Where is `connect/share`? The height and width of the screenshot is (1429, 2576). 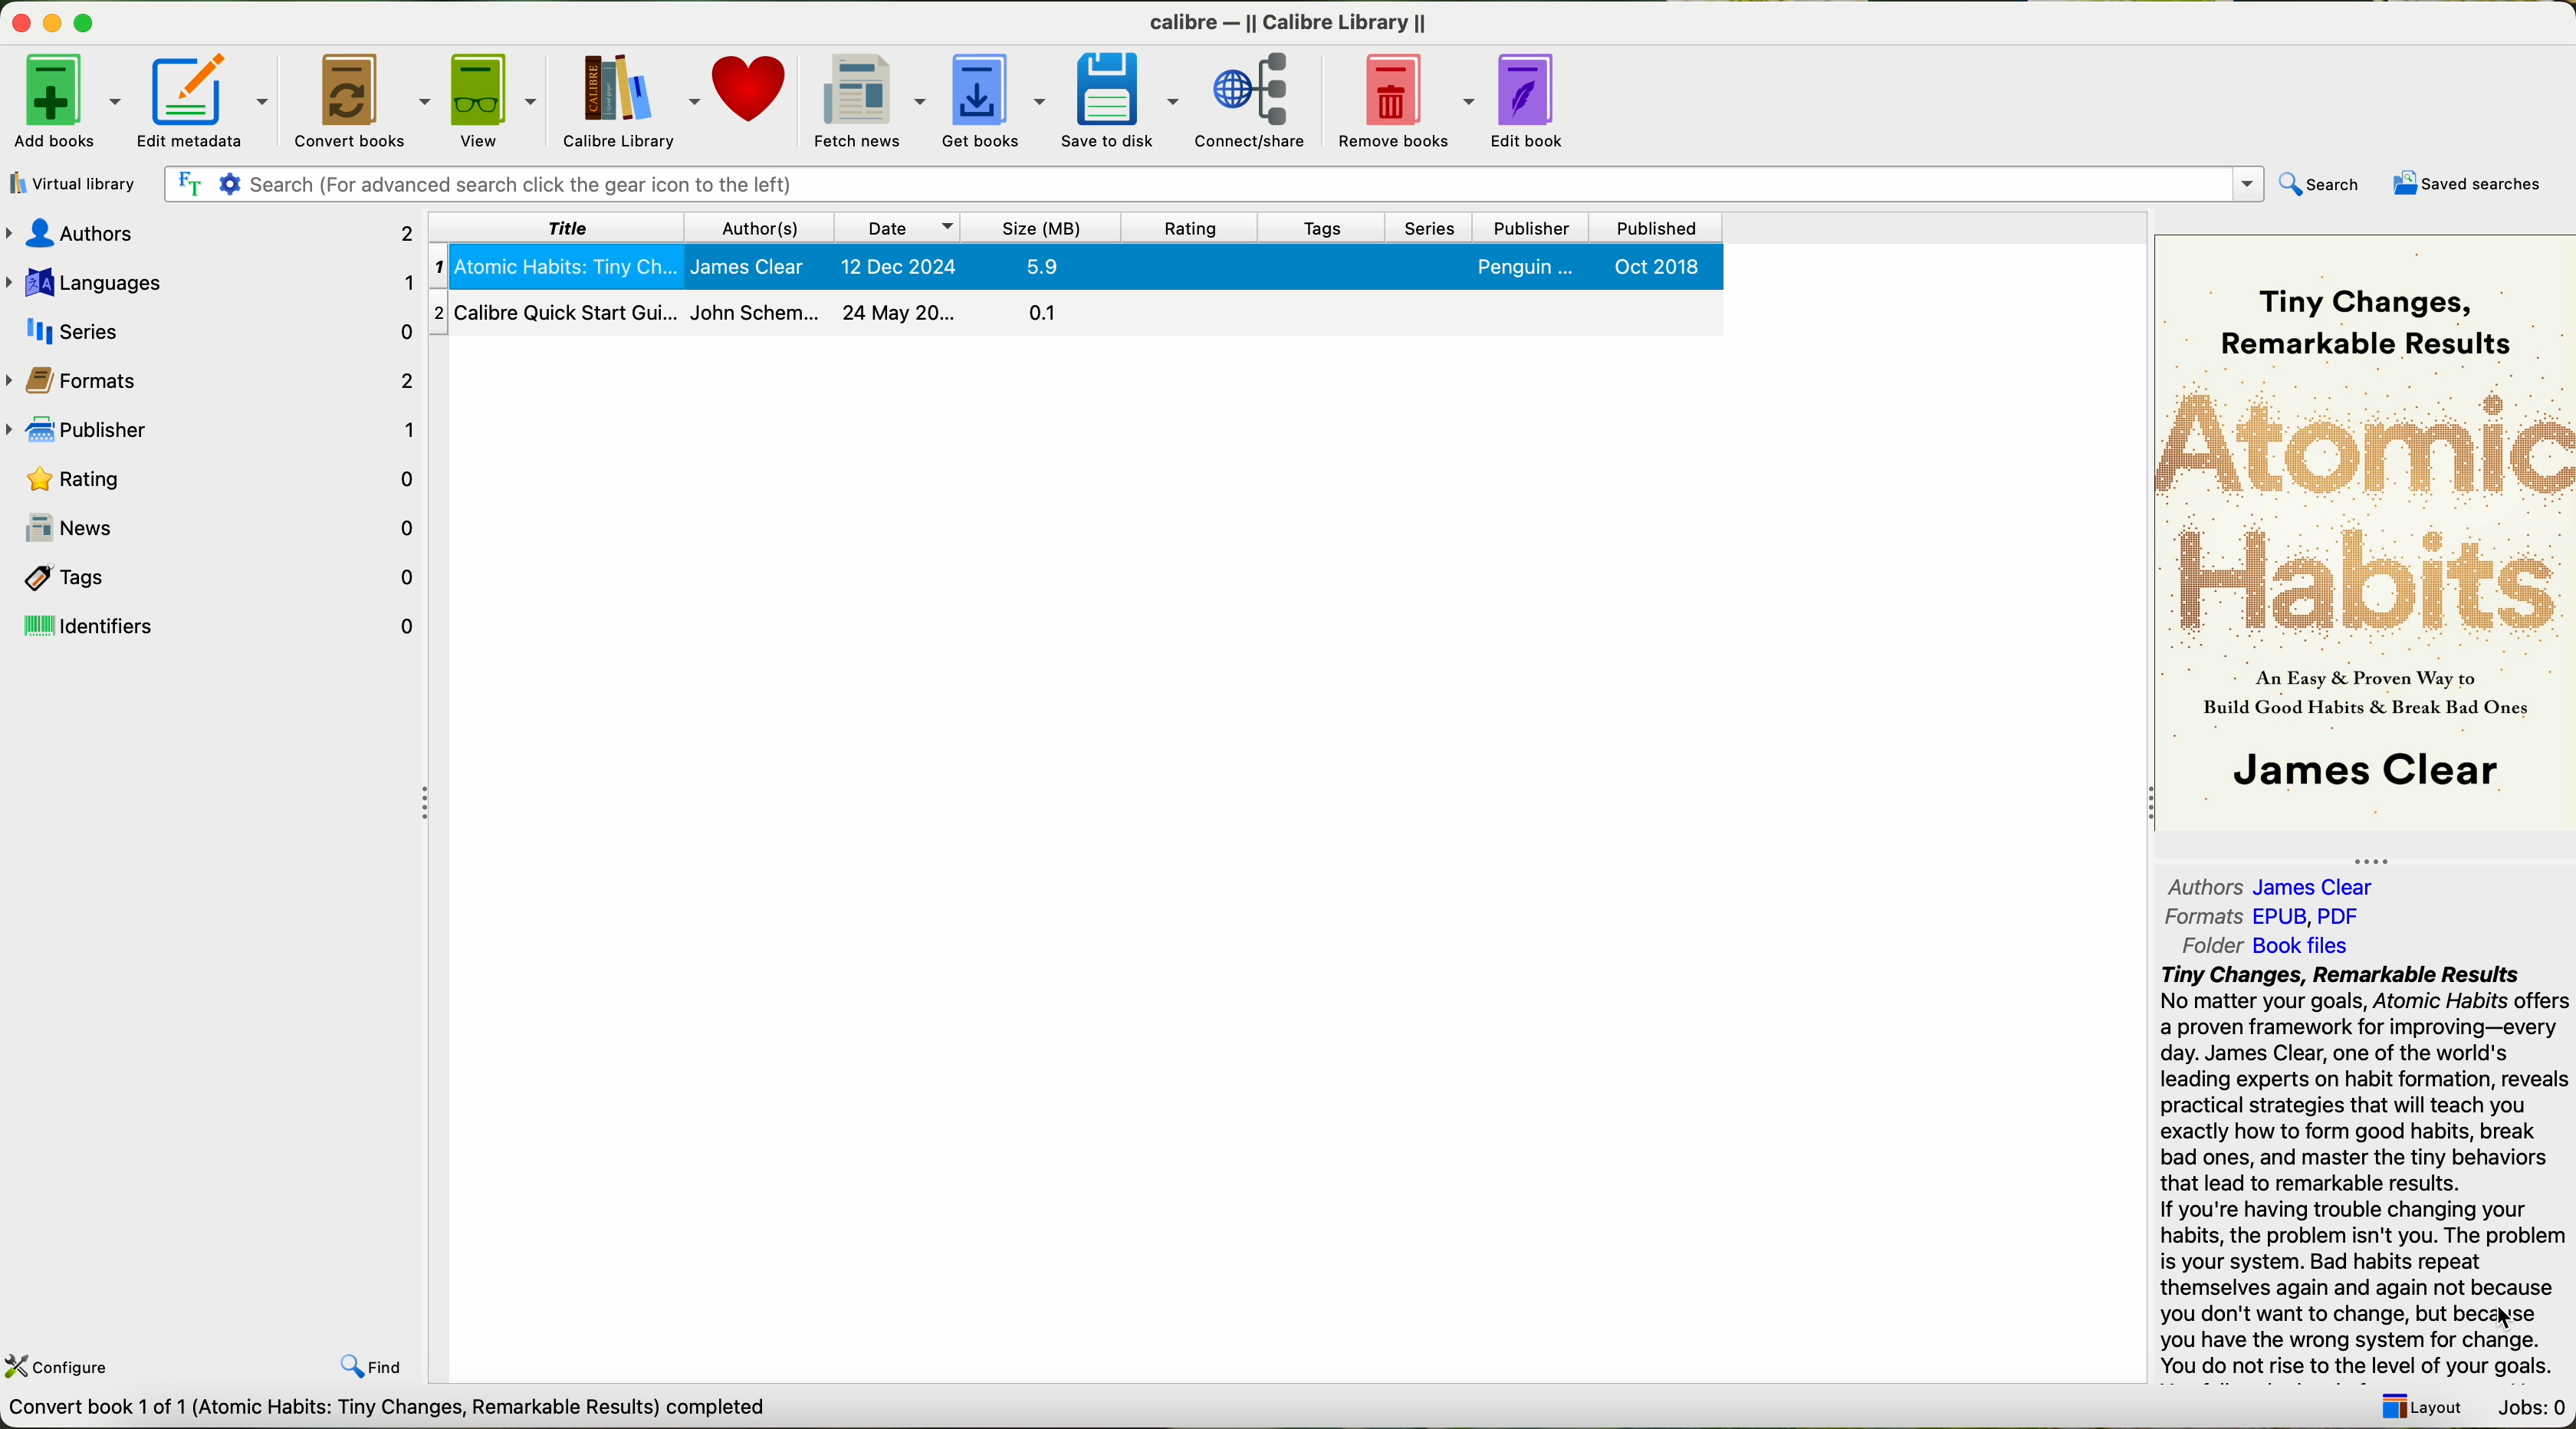 connect/share is located at coordinates (1254, 102).